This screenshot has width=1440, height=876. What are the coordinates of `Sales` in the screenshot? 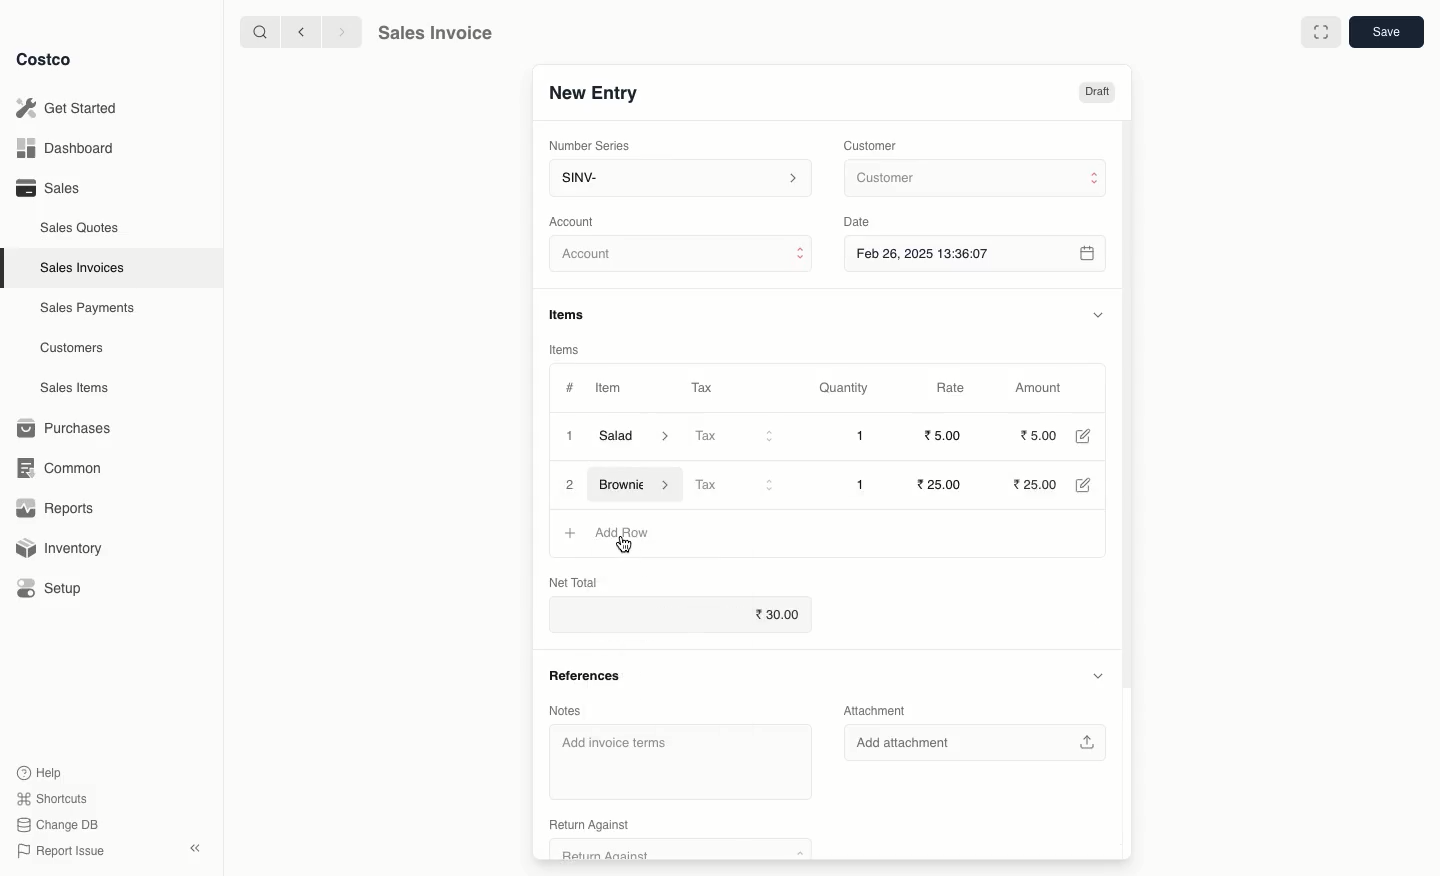 It's located at (47, 188).